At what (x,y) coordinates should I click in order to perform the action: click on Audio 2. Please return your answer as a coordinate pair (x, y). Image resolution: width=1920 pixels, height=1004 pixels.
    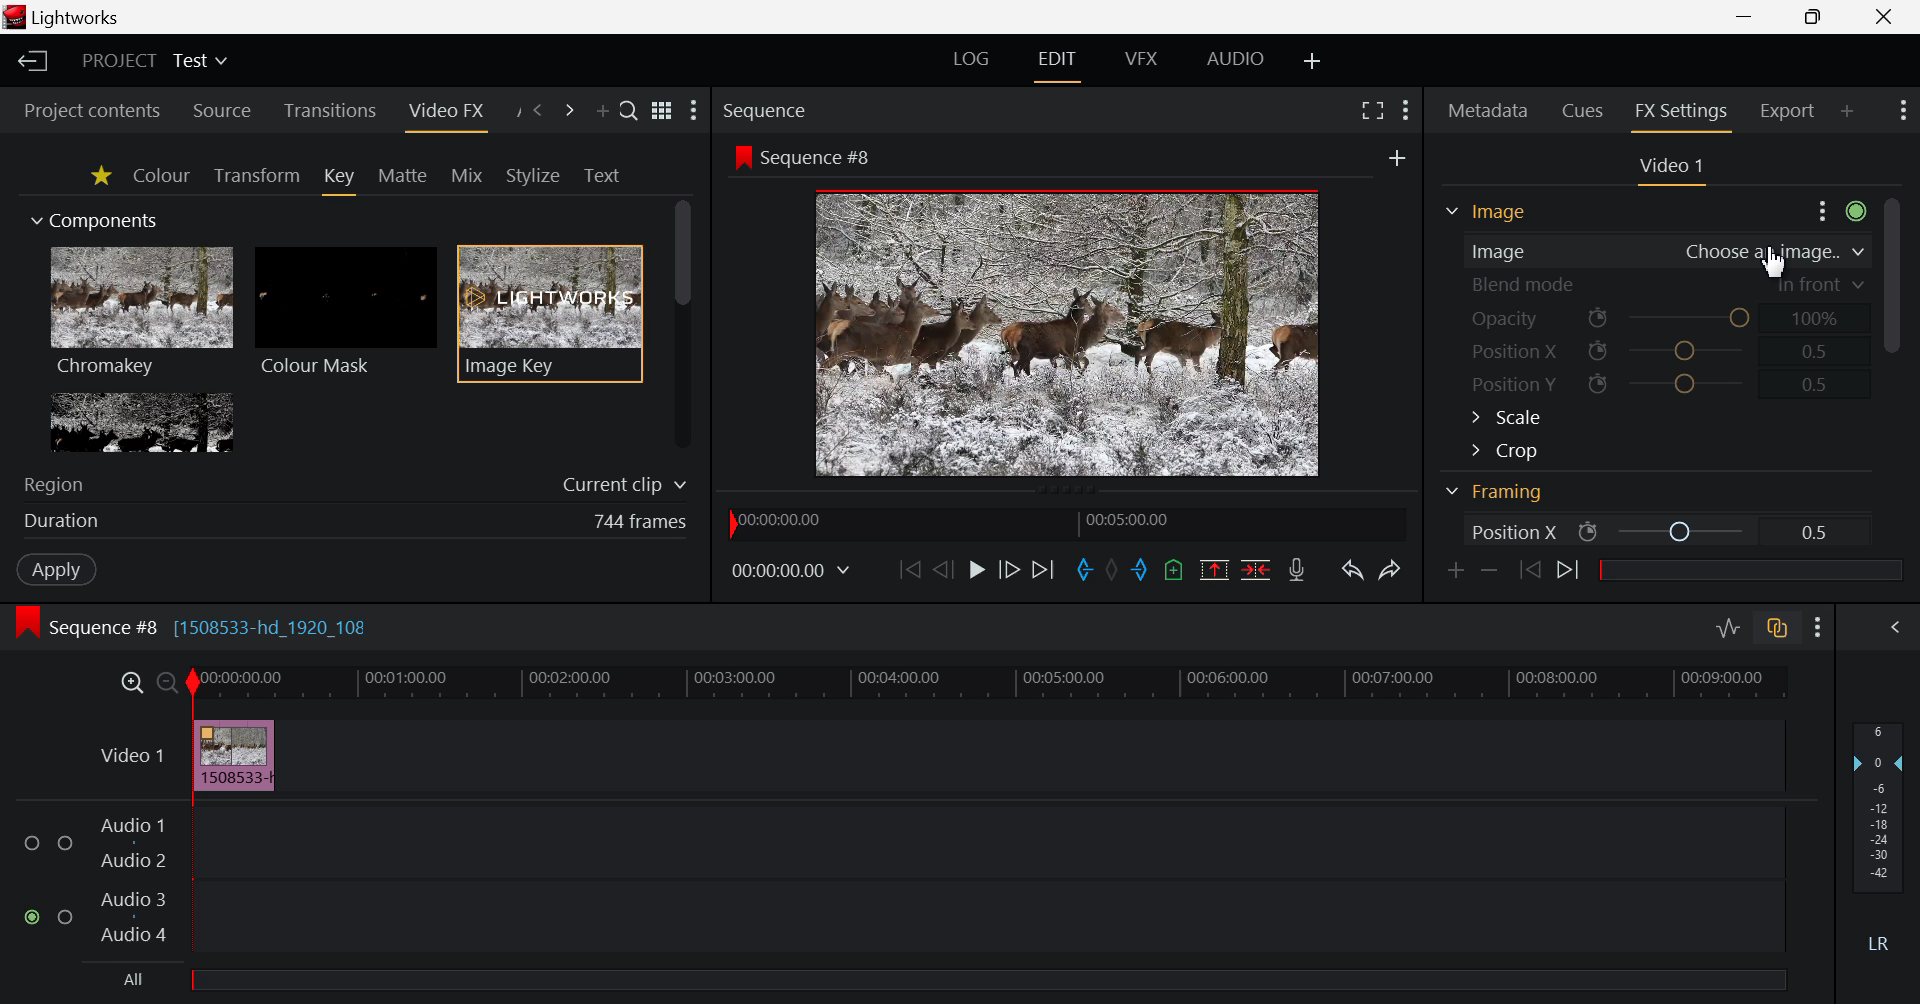
    Looking at the image, I should click on (132, 862).